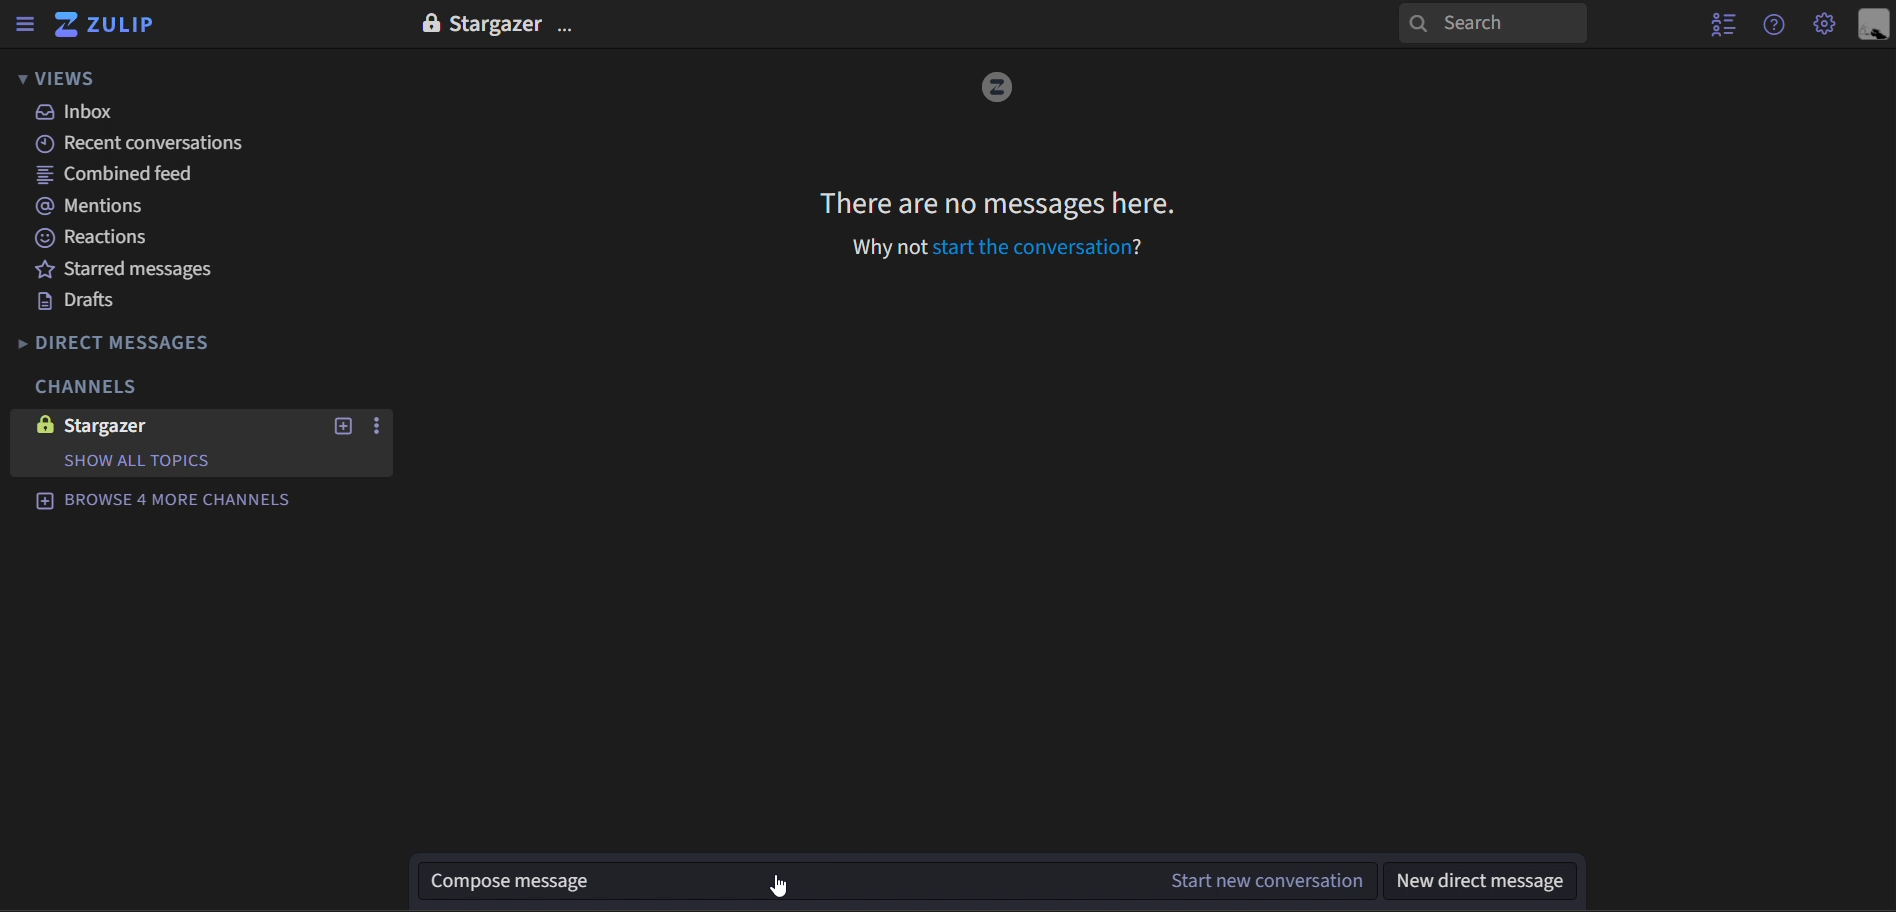 This screenshot has width=1896, height=912. What do you see at coordinates (158, 208) in the screenshot?
I see `mentions` at bounding box center [158, 208].